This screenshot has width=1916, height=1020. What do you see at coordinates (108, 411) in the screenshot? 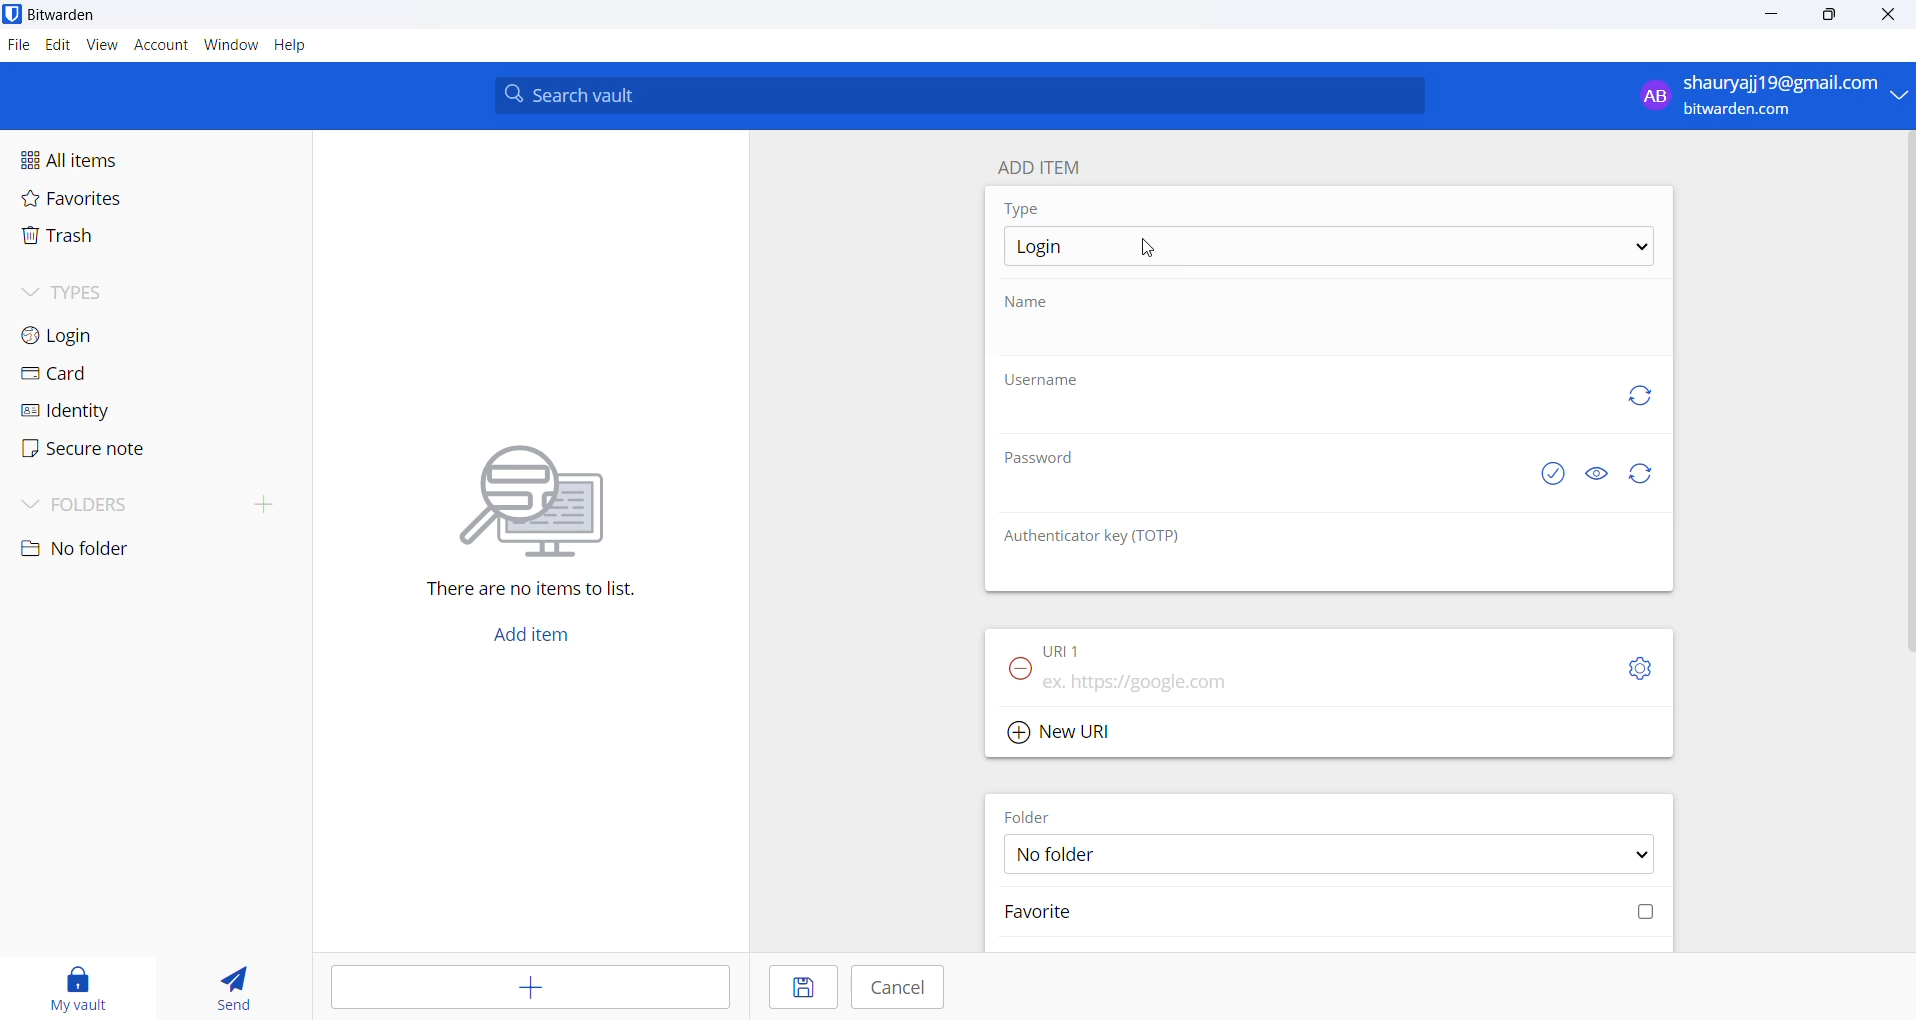
I see `identity` at bounding box center [108, 411].